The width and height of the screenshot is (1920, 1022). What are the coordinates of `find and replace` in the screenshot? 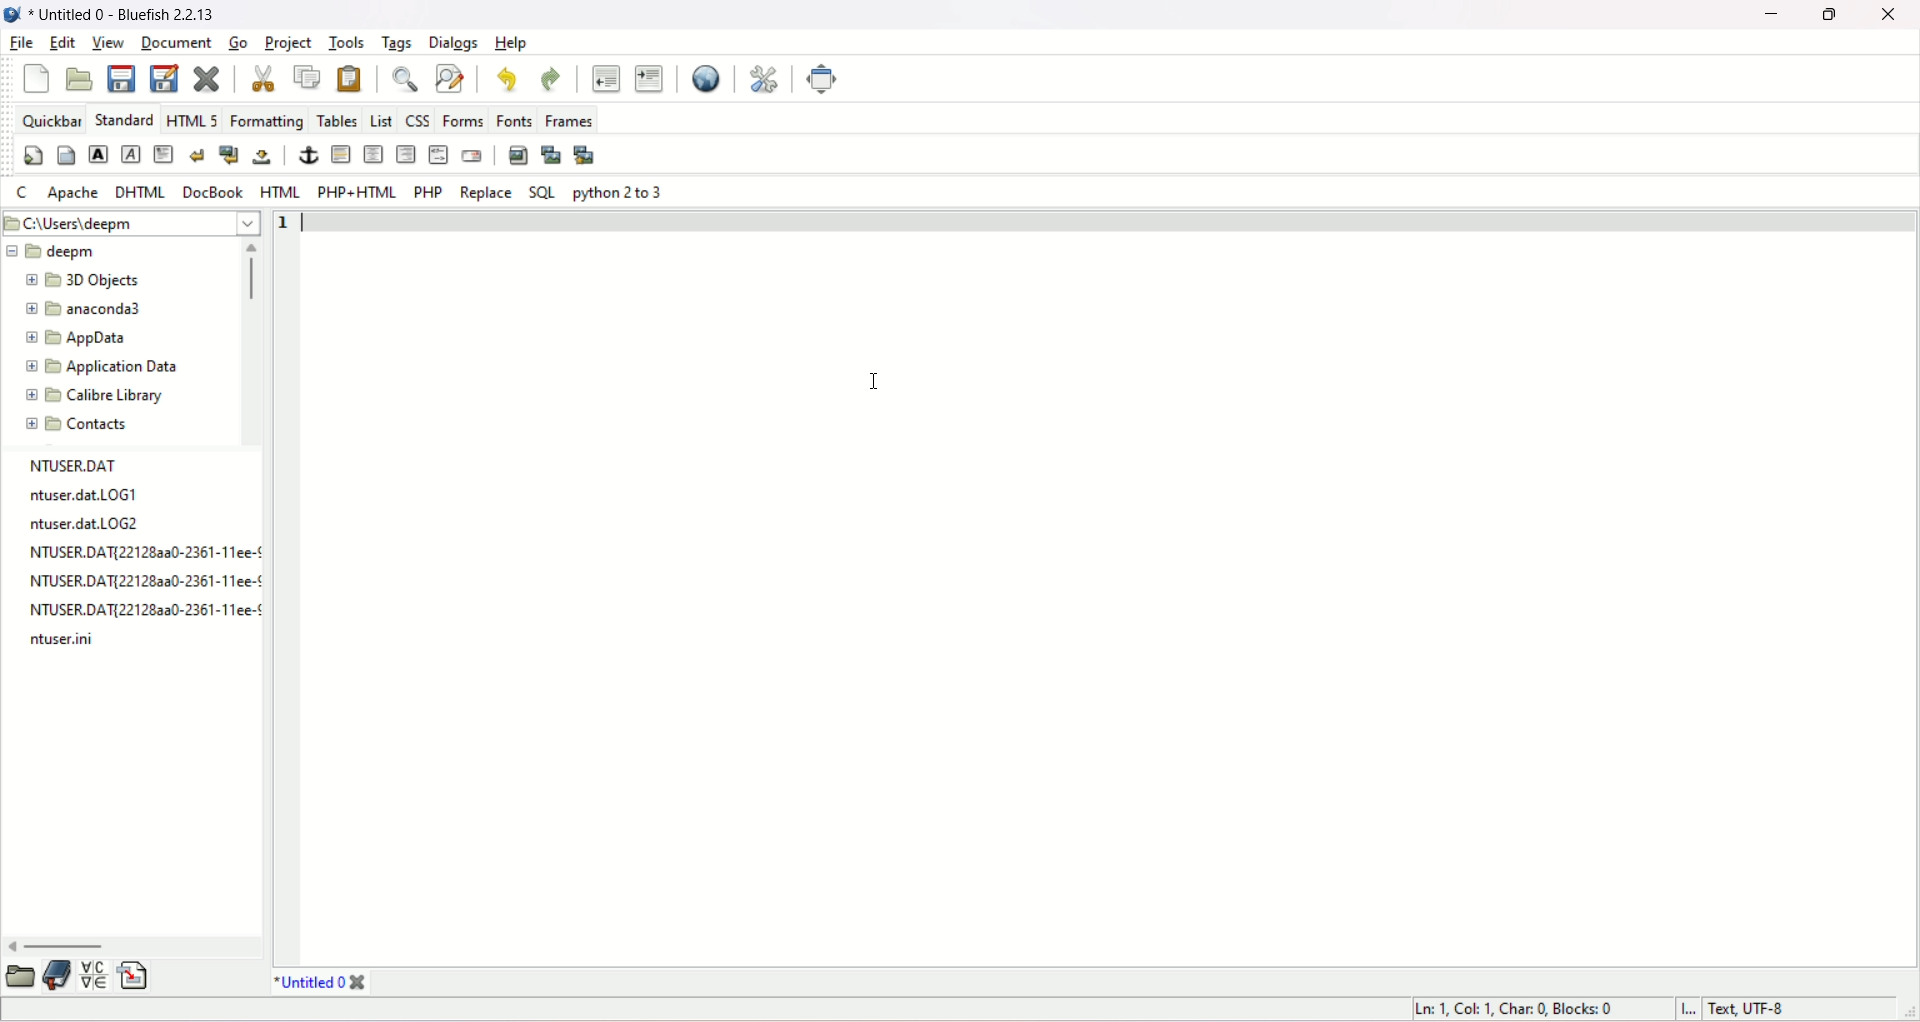 It's located at (450, 80).